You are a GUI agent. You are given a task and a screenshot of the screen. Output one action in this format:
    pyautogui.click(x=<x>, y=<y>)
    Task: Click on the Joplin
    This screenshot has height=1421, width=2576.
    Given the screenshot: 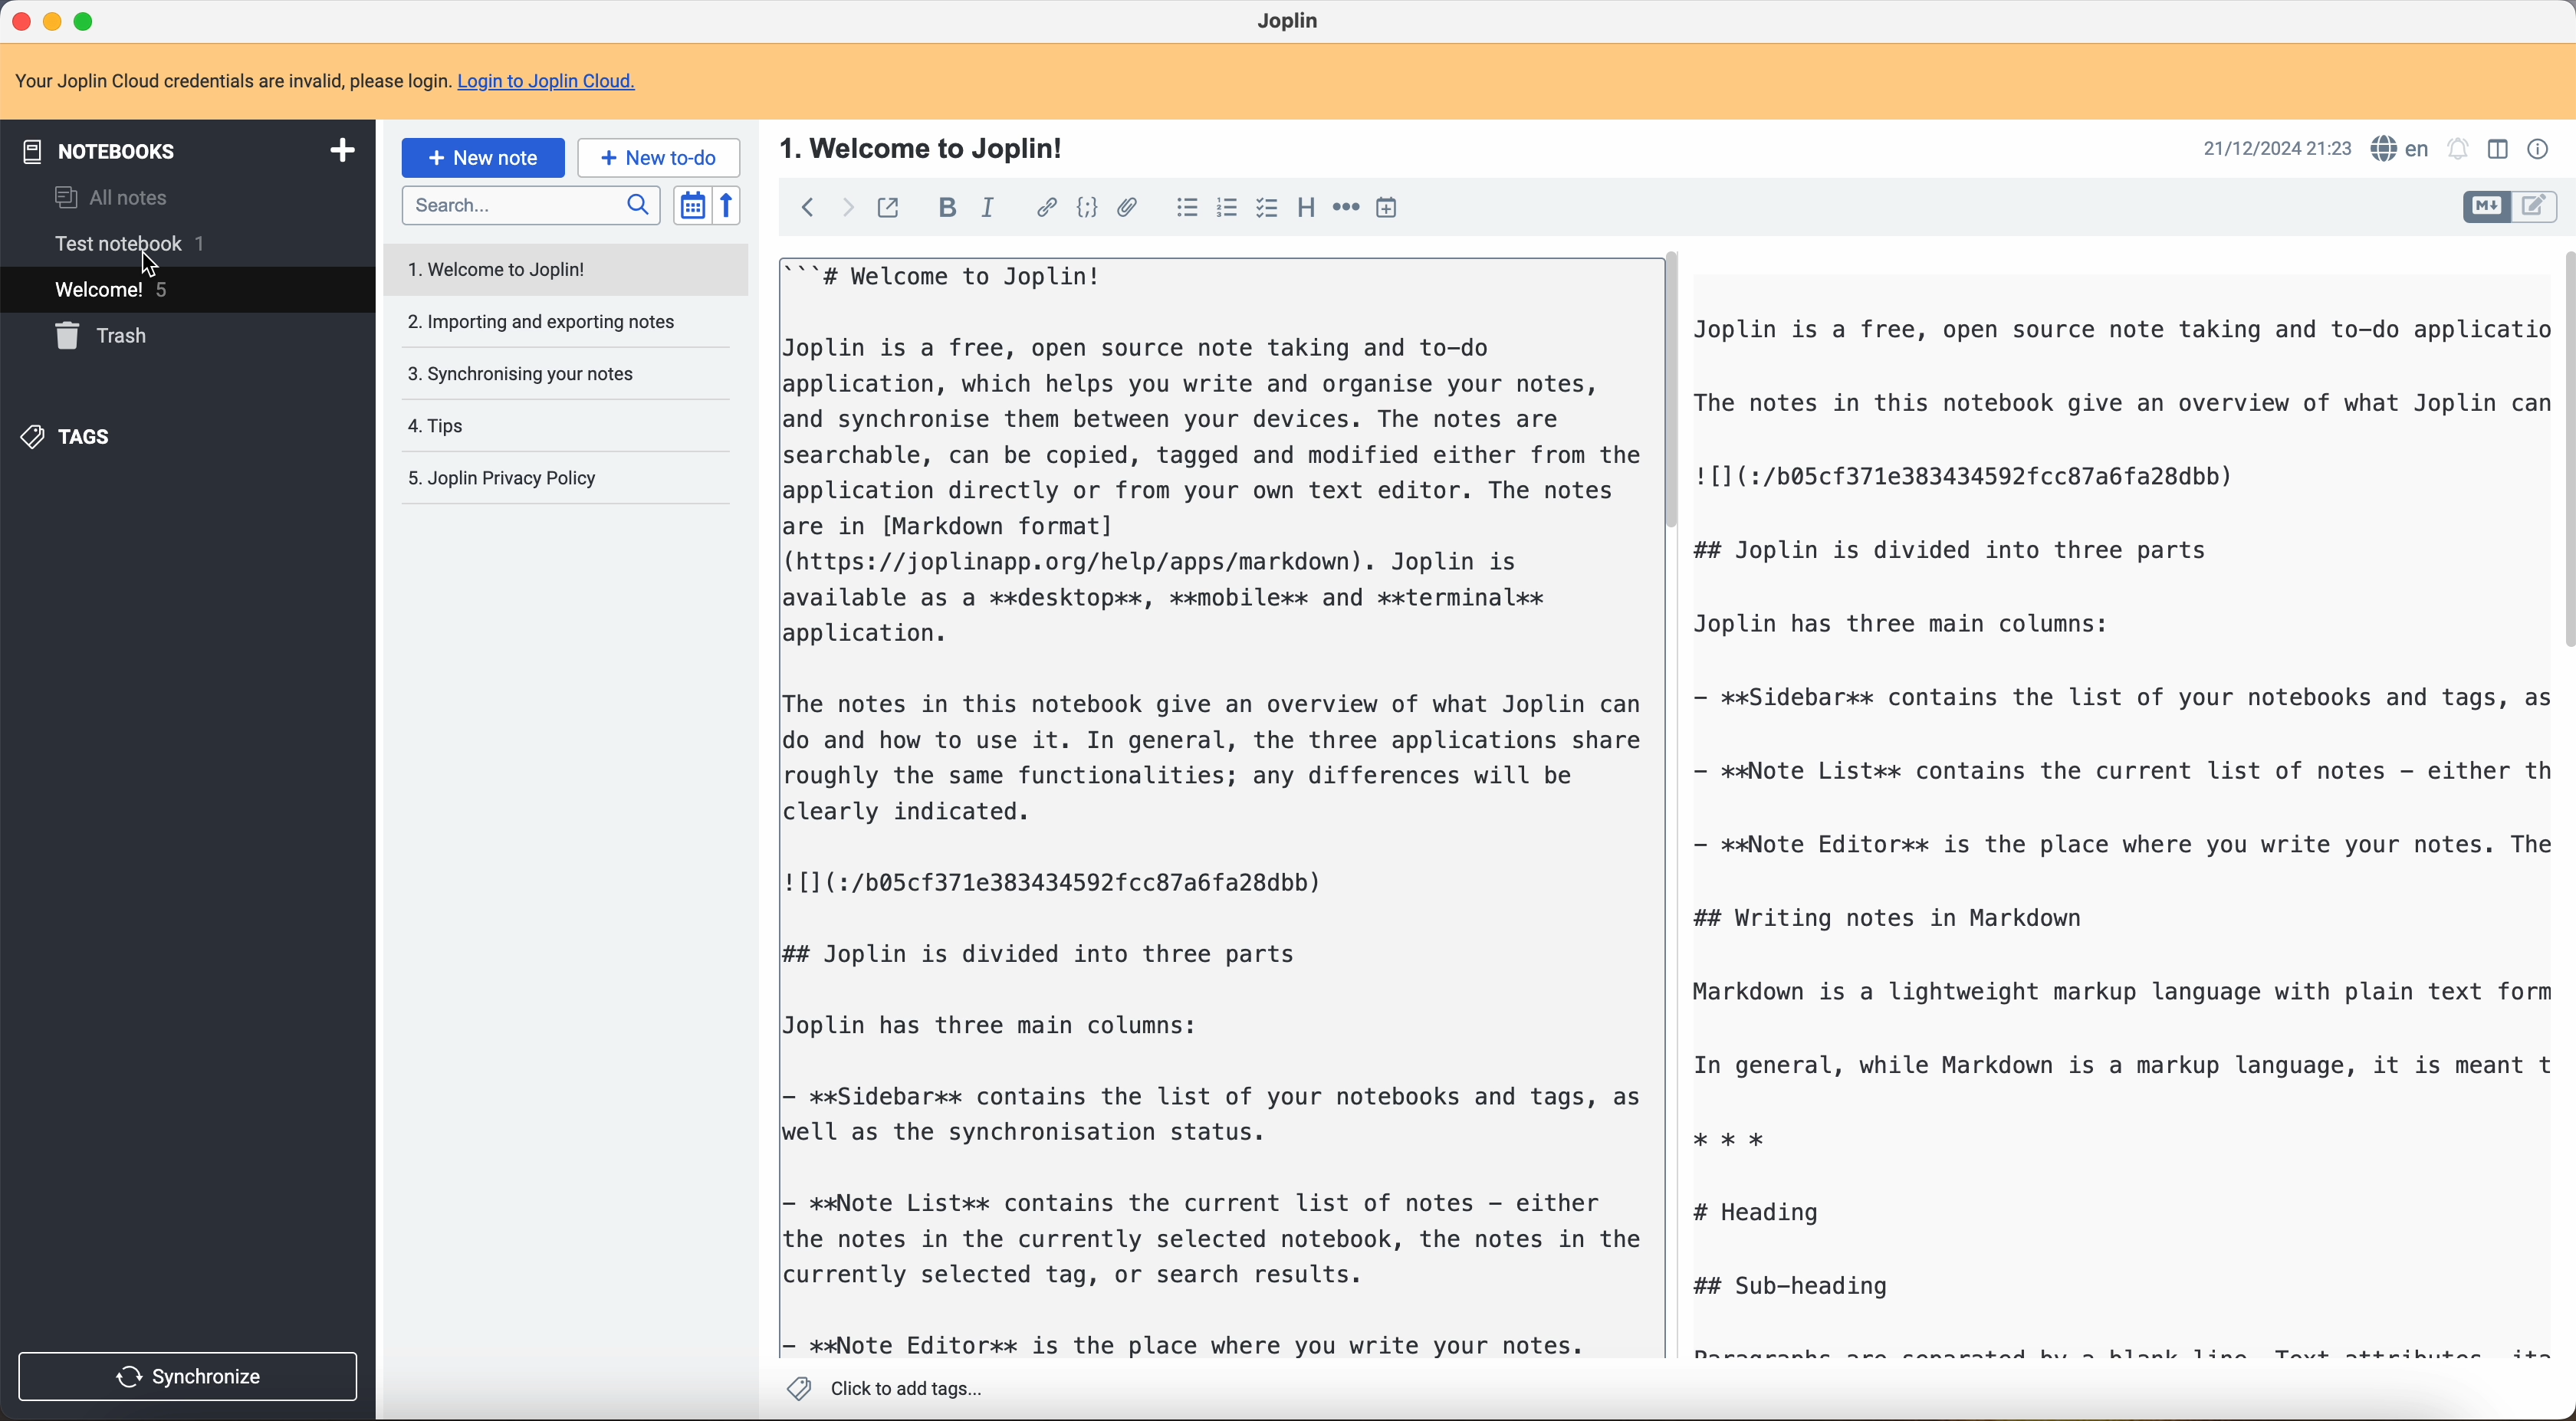 What is the action you would take?
    pyautogui.click(x=1294, y=20)
    